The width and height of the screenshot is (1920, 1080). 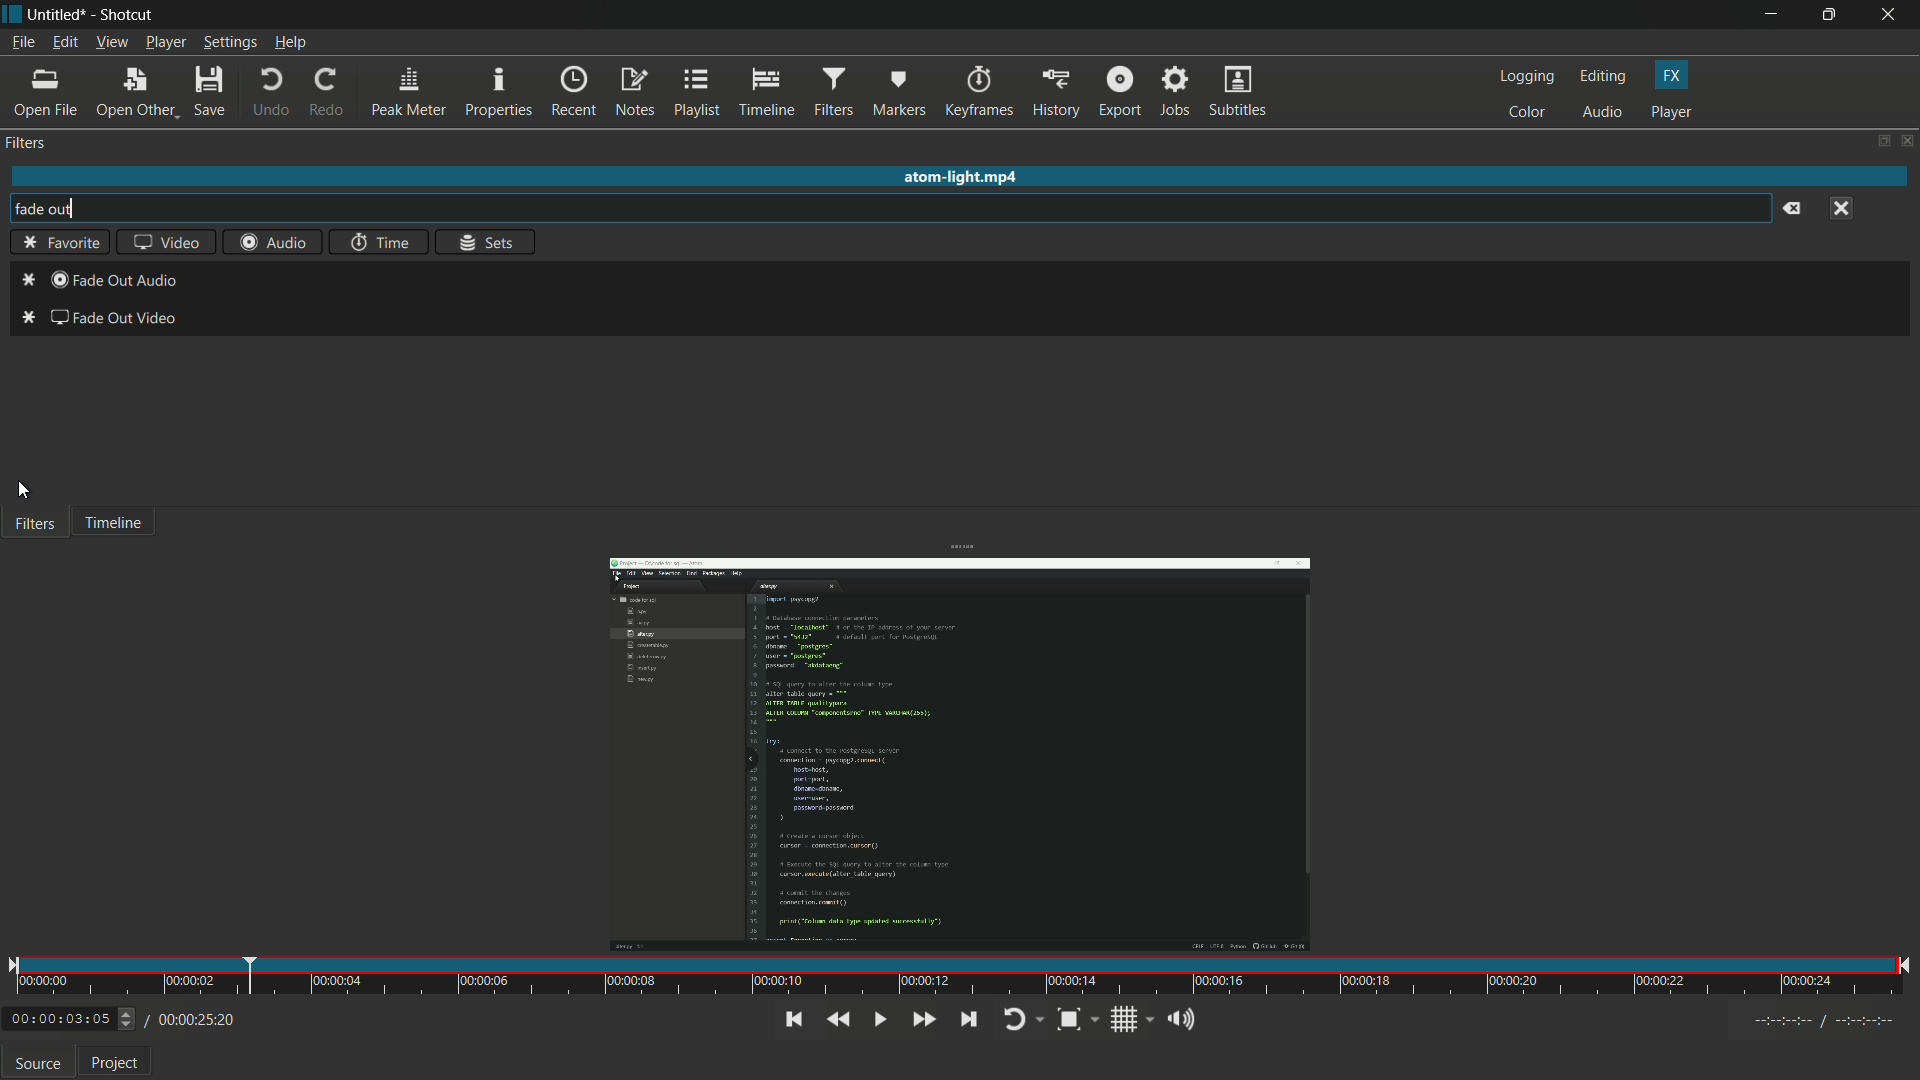 I want to click on help menu, so click(x=292, y=44).